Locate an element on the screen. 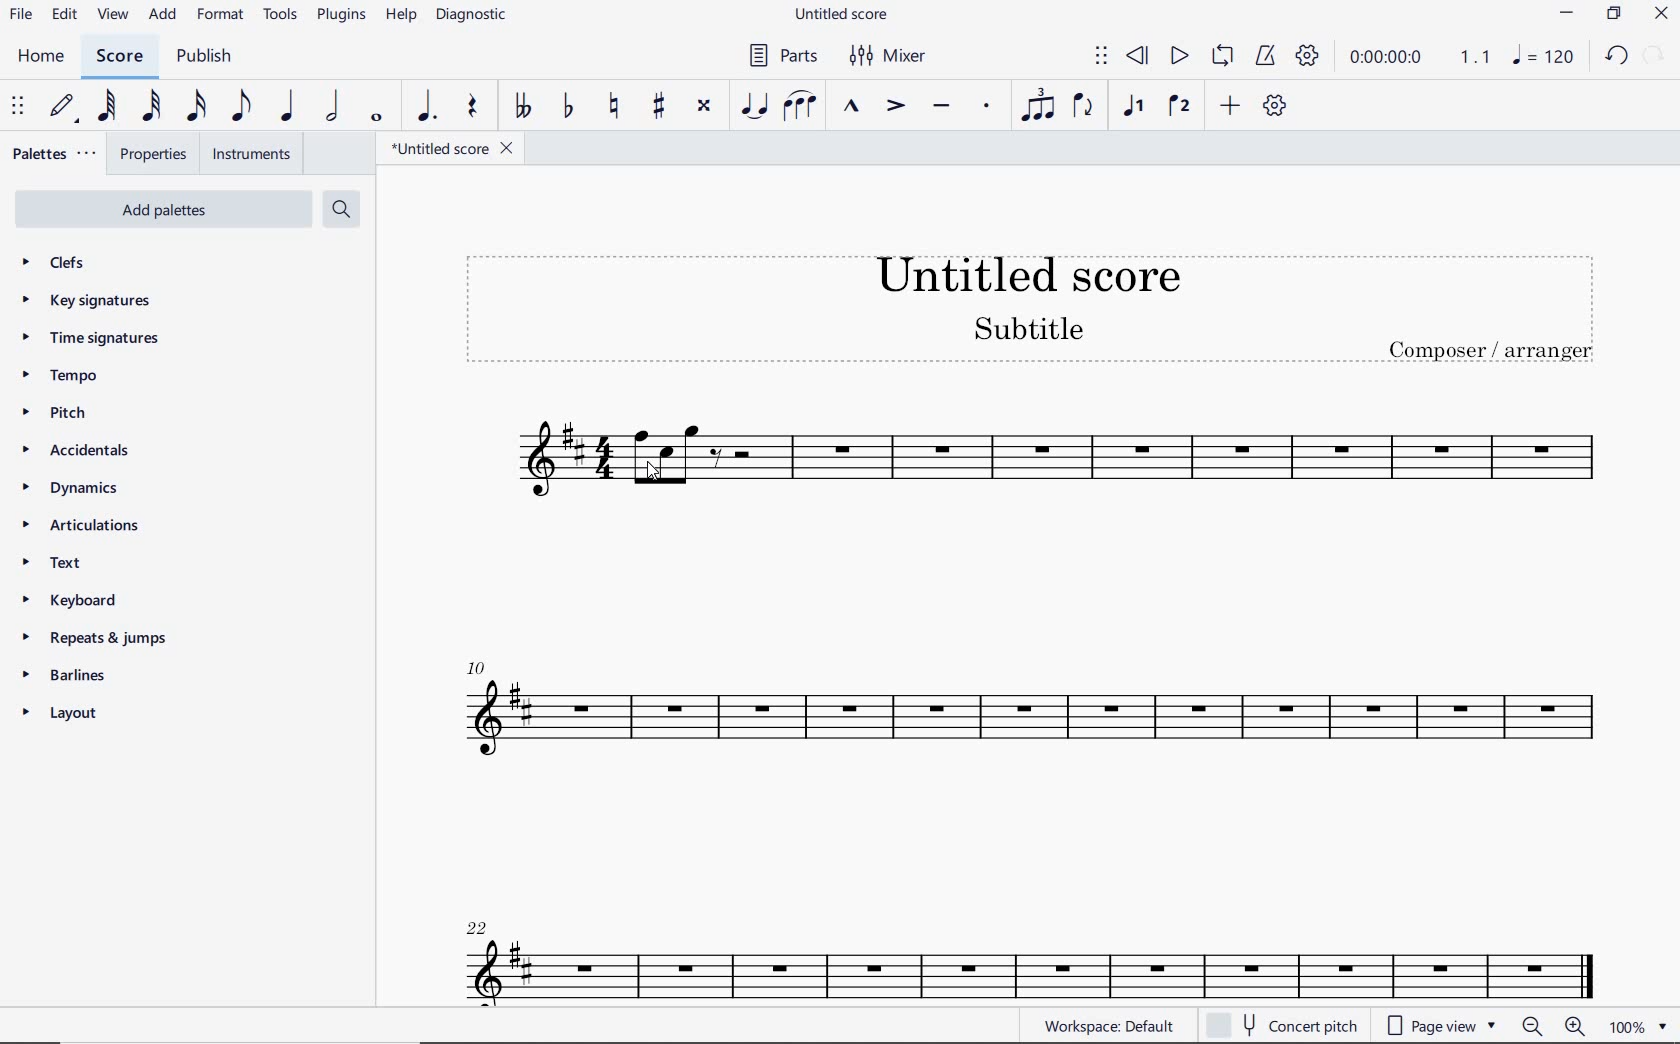 The height and width of the screenshot is (1044, 1680). VIEW is located at coordinates (112, 16).